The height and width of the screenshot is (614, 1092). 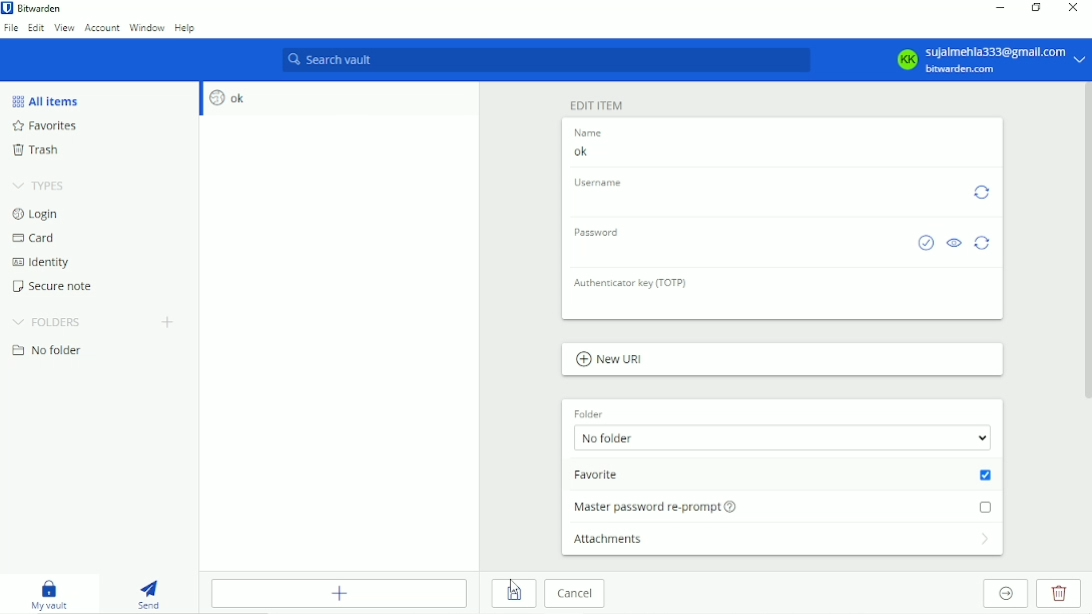 What do you see at coordinates (783, 437) in the screenshot?
I see `No folder` at bounding box center [783, 437].